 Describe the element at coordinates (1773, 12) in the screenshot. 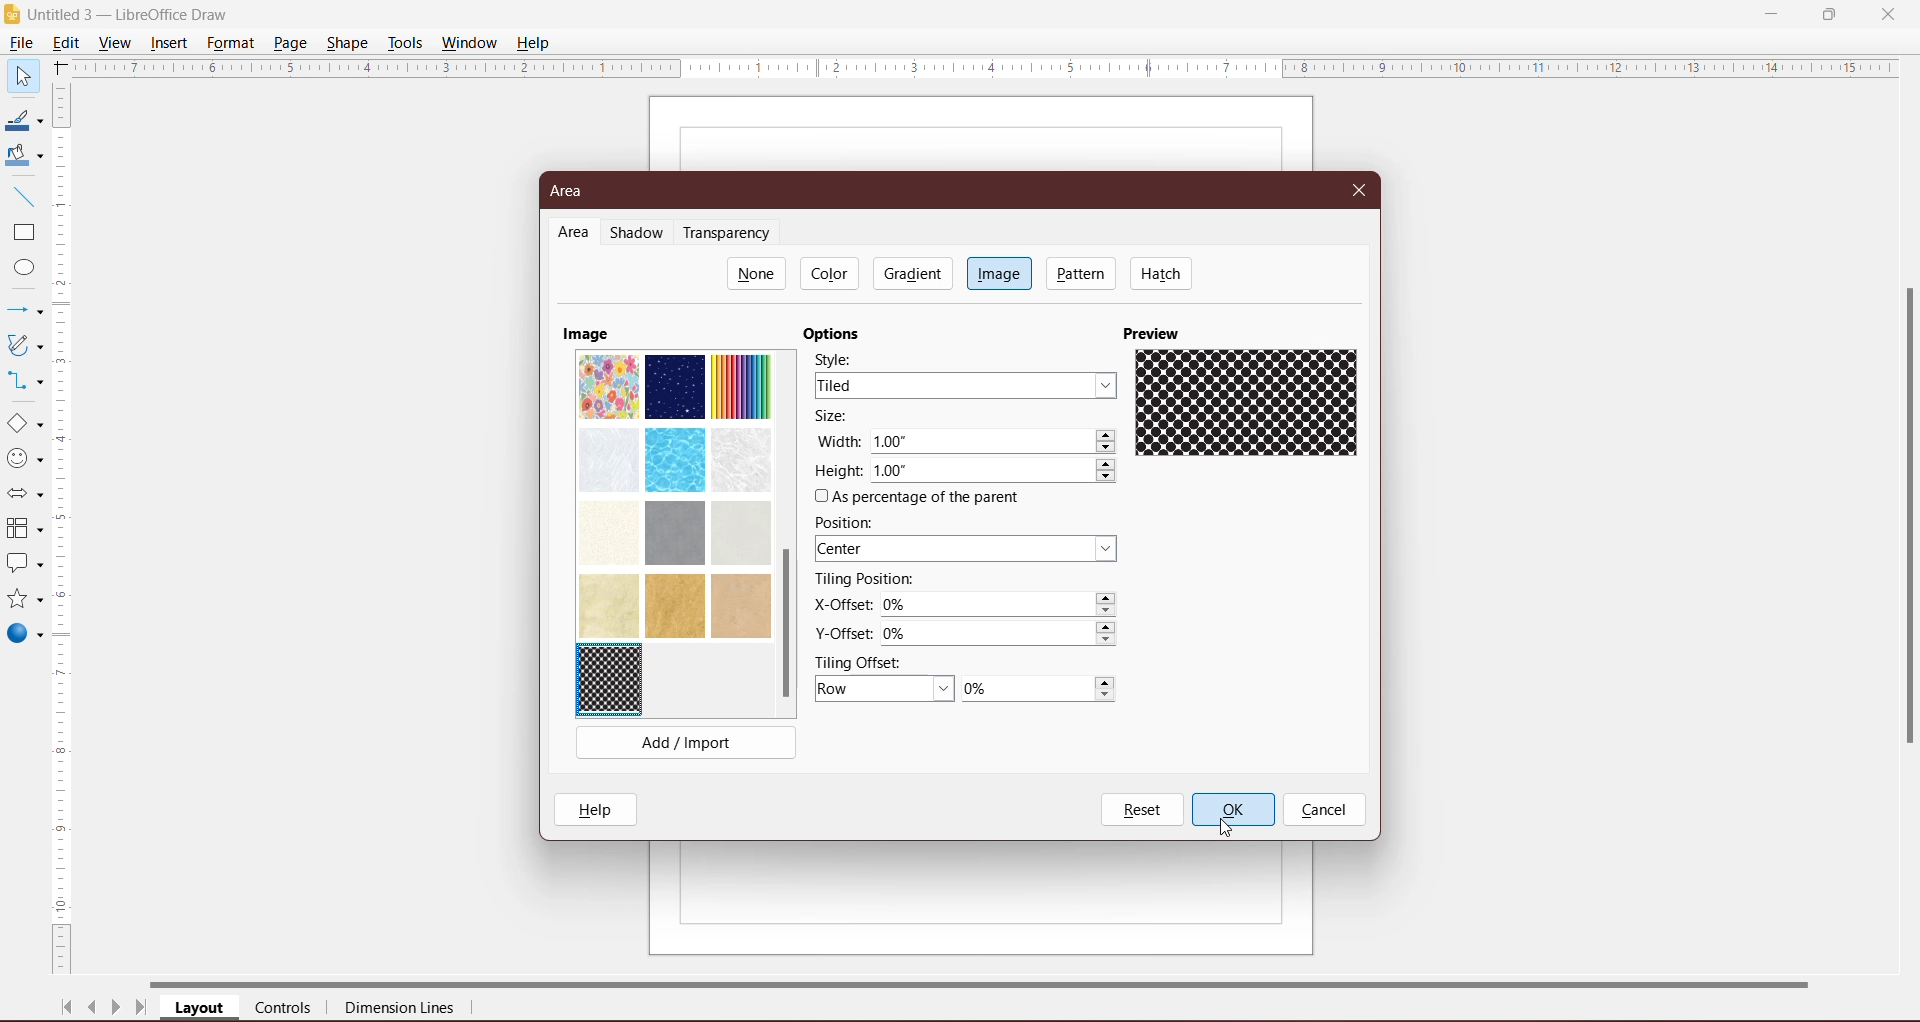

I see `Minimize` at that location.